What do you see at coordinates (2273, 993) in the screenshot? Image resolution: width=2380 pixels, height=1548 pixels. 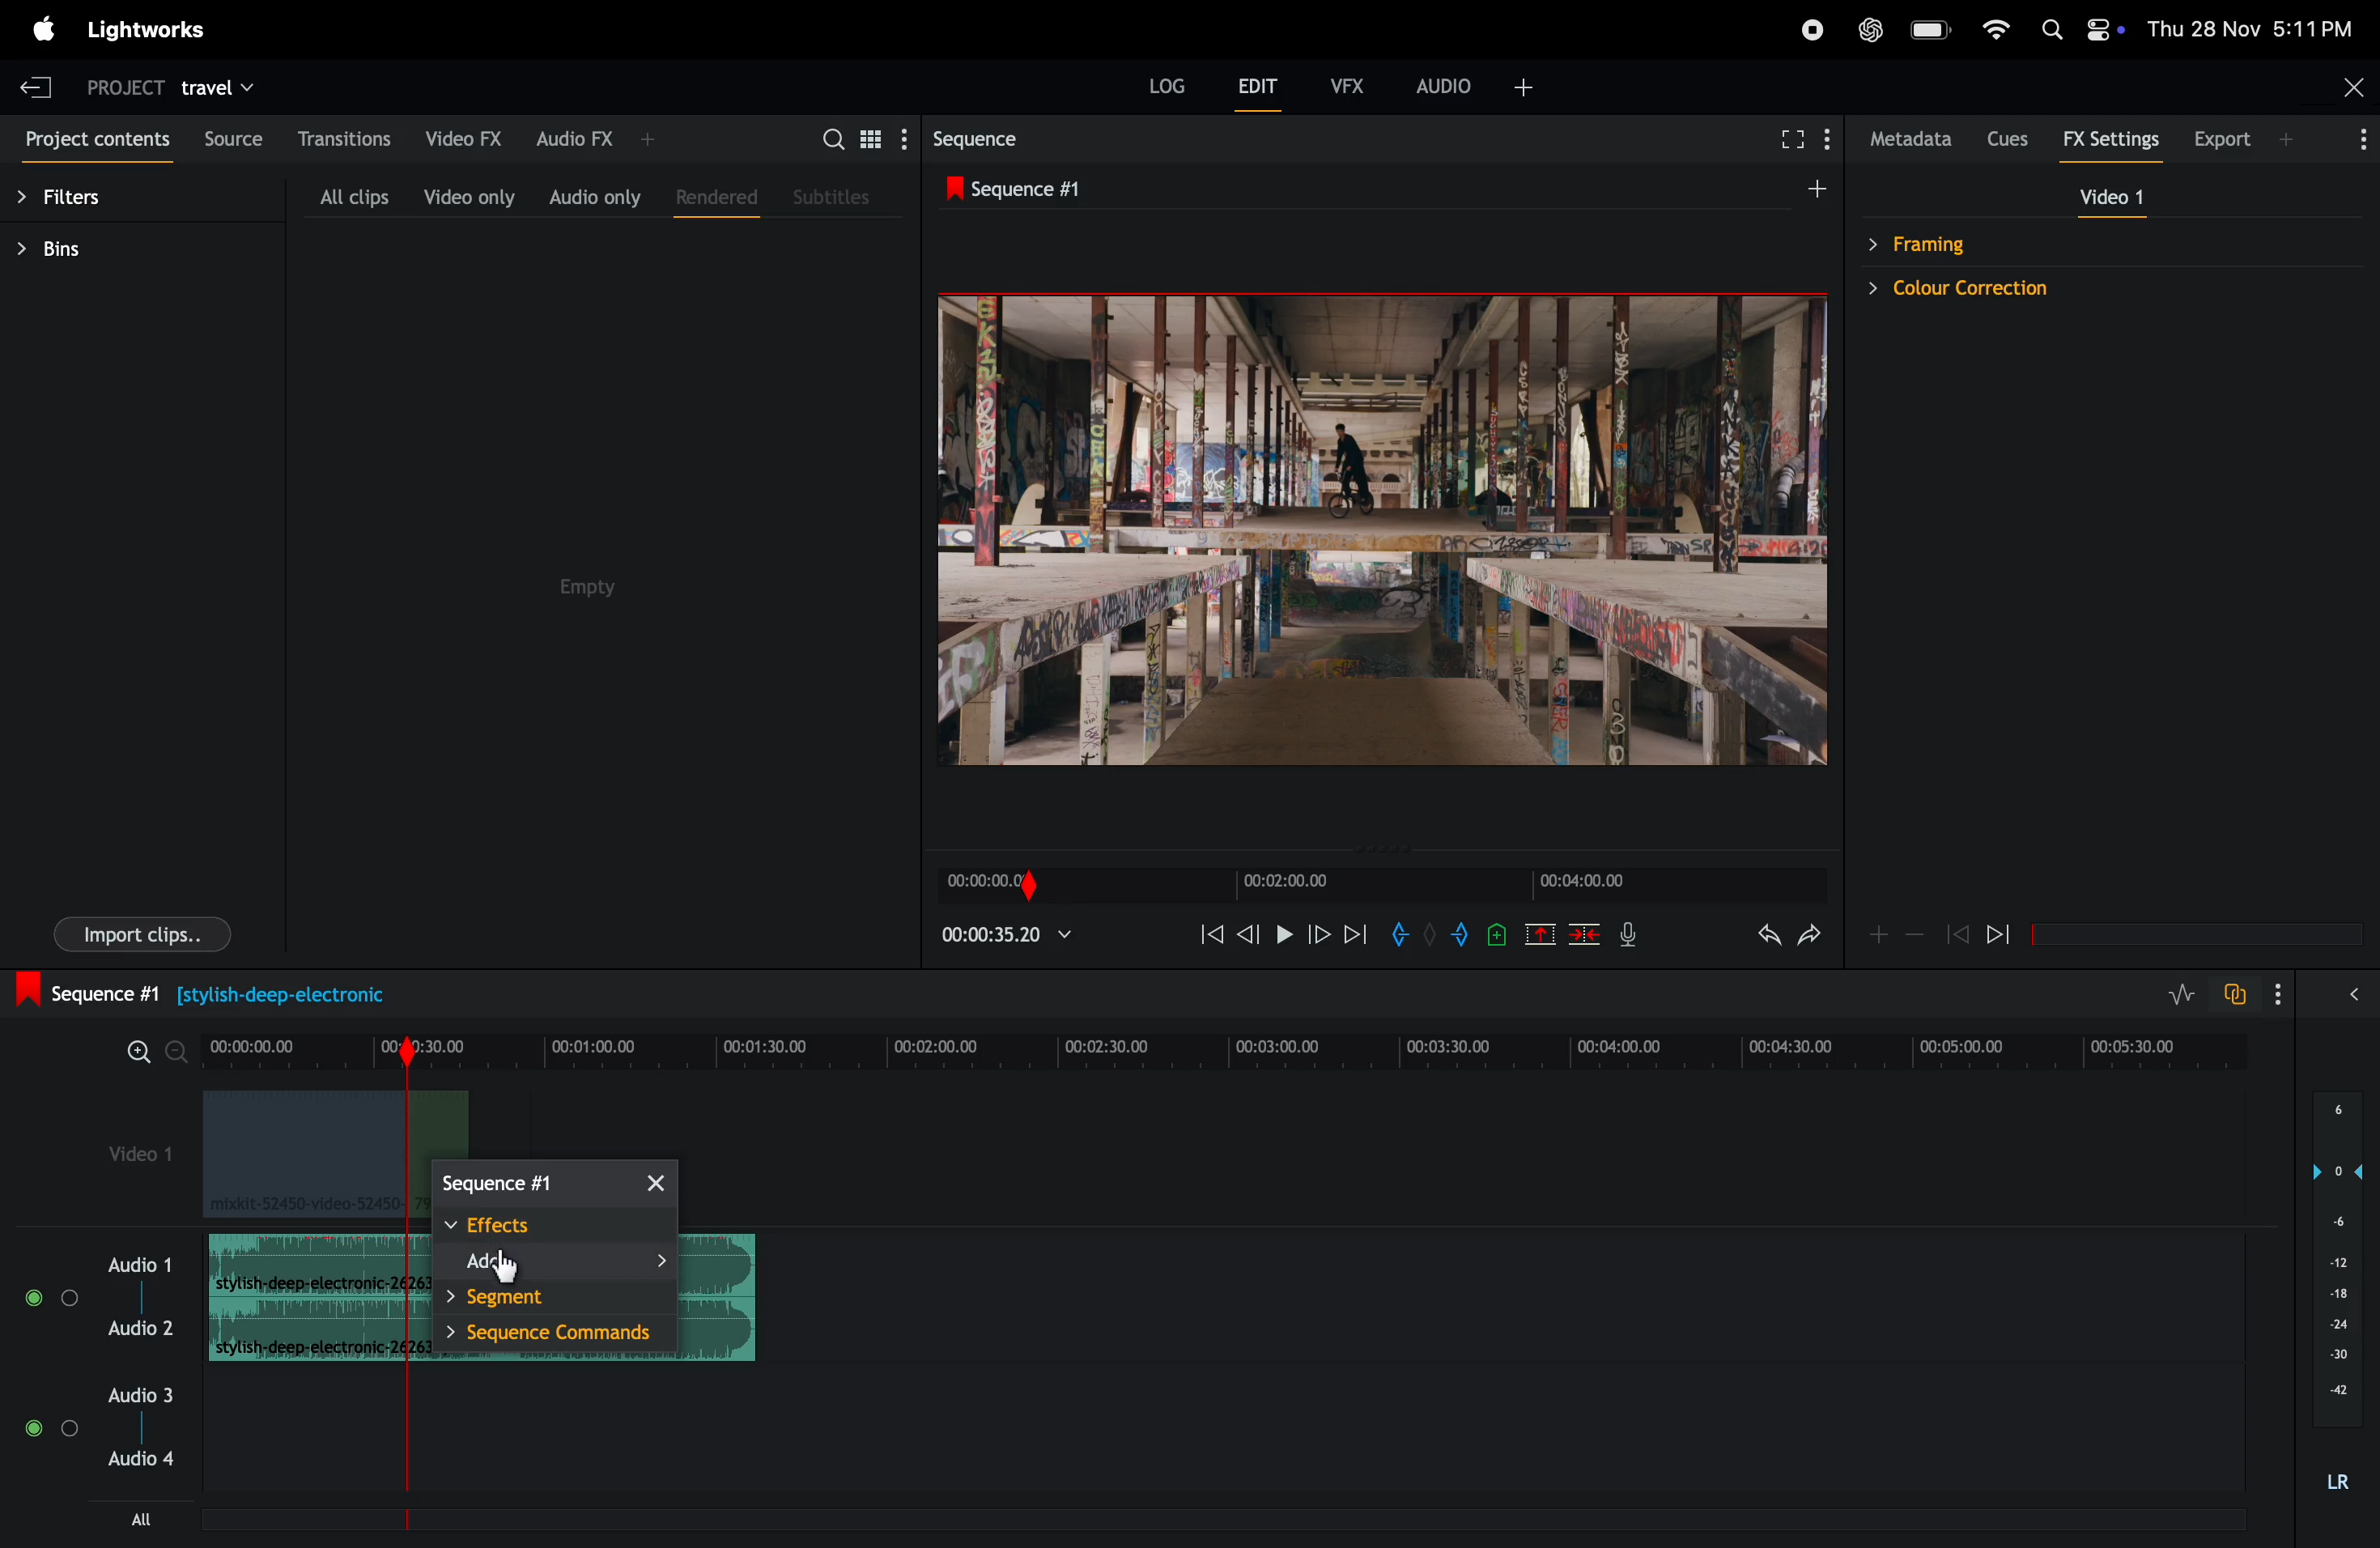 I see `options` at bounding box center [2273, 993].